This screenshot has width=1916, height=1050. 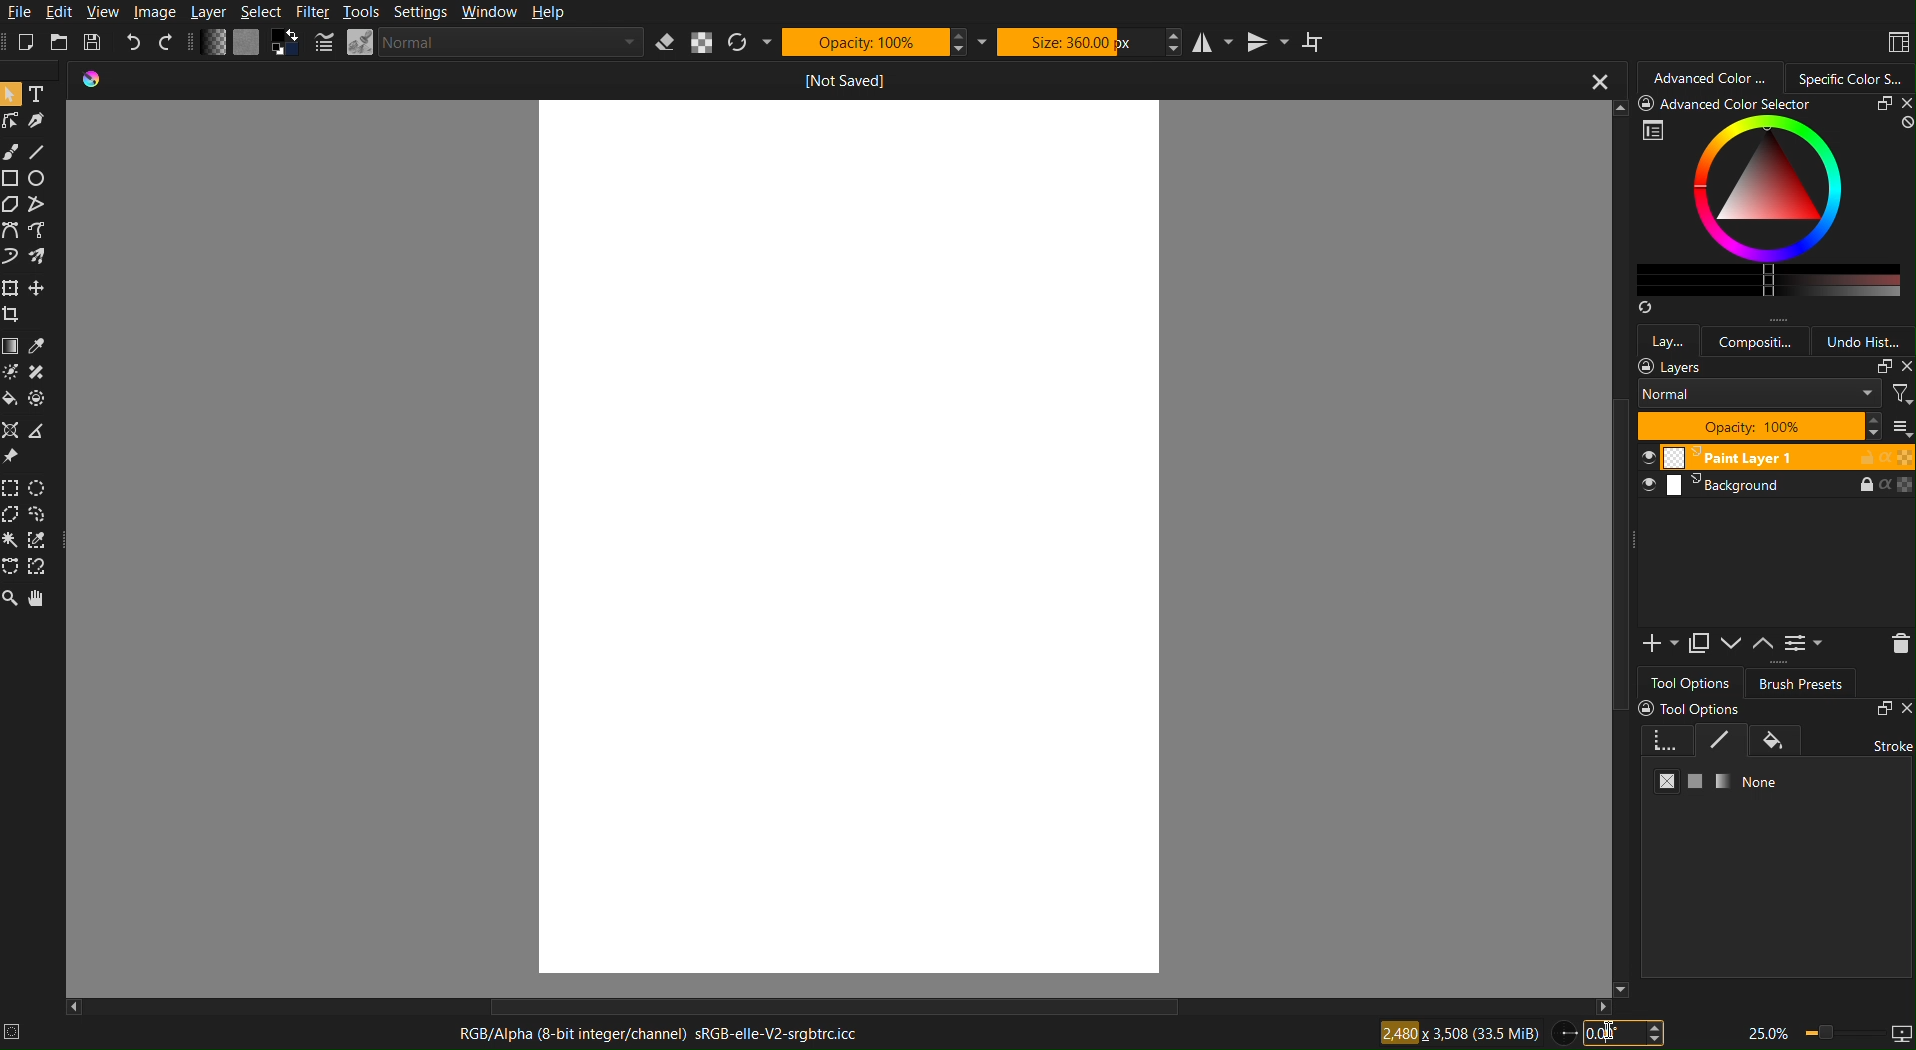 I want to click on Layers, so click(x=1662, y=341).